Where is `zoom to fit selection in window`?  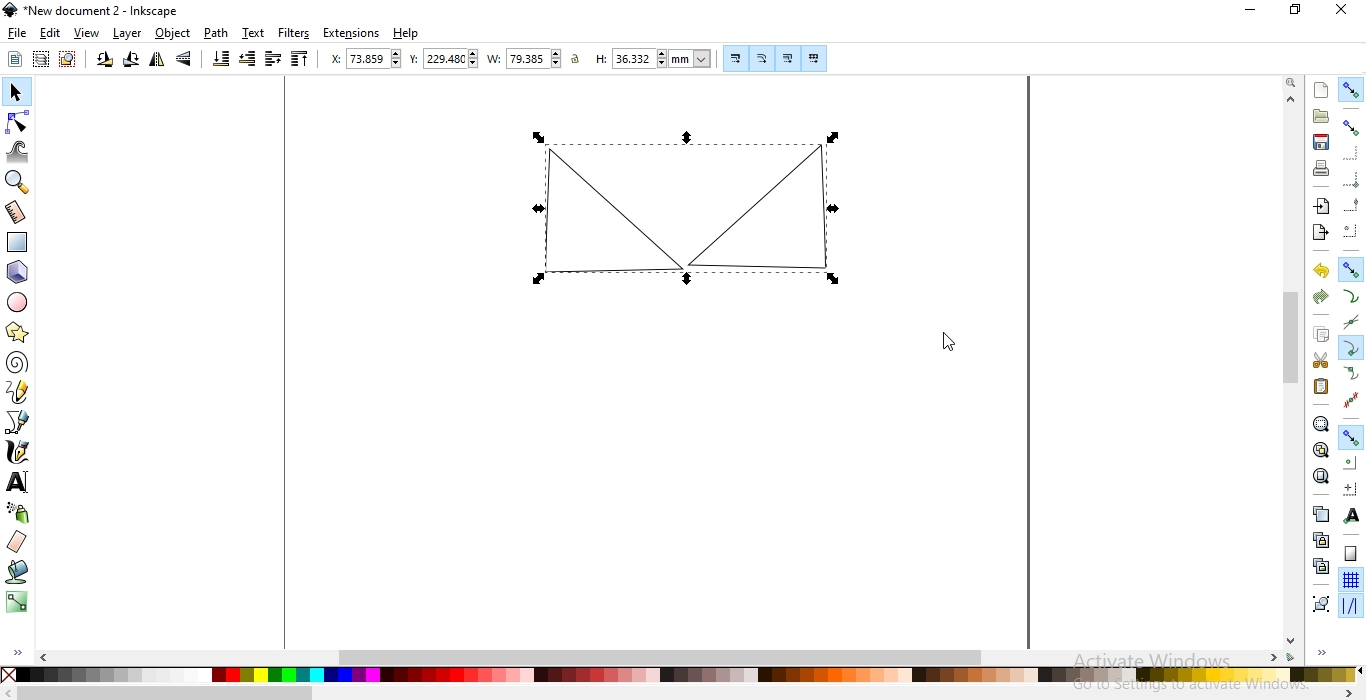 zoom to fit selection in window is located at coordinates (1321, 424).